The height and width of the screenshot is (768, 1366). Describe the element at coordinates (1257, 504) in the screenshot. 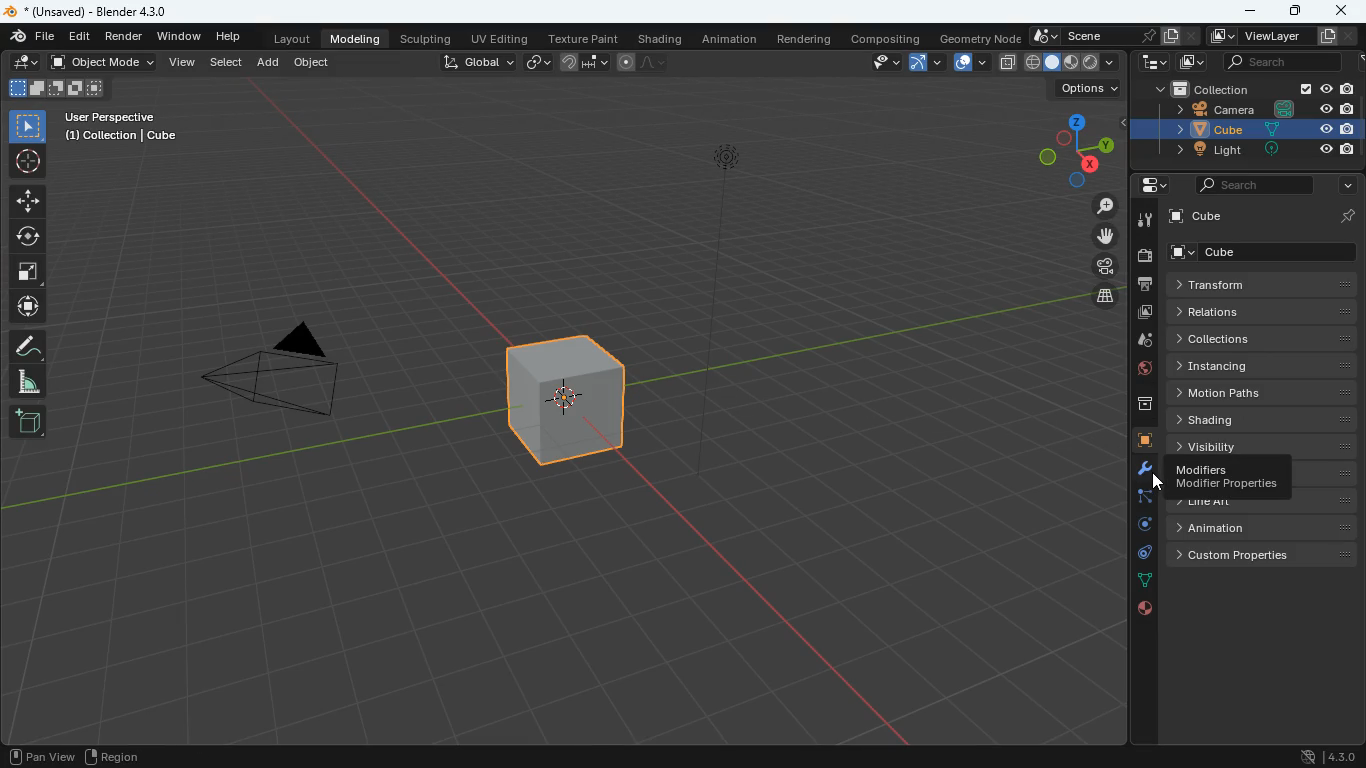

I see `line art` at that location.